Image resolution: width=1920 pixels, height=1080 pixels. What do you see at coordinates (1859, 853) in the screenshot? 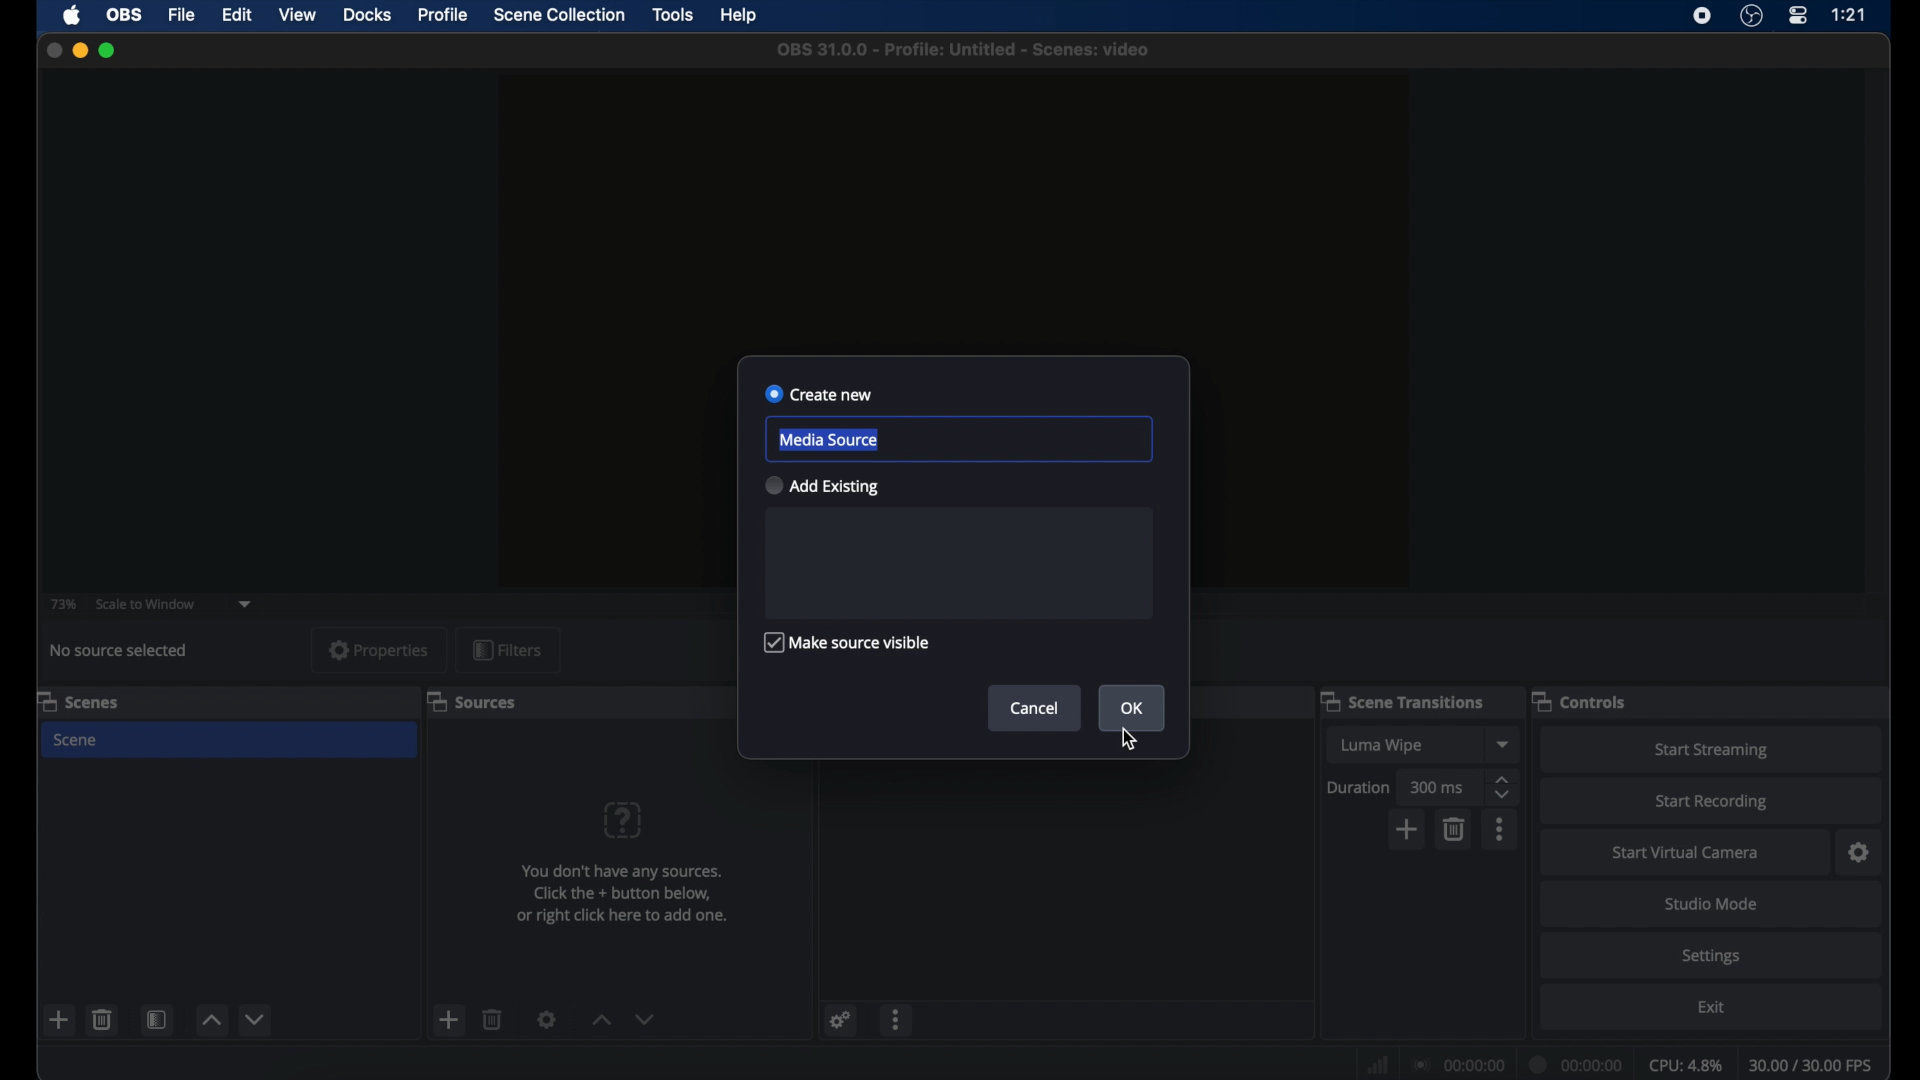
I see `settings` at bounding box center [1859, 853].